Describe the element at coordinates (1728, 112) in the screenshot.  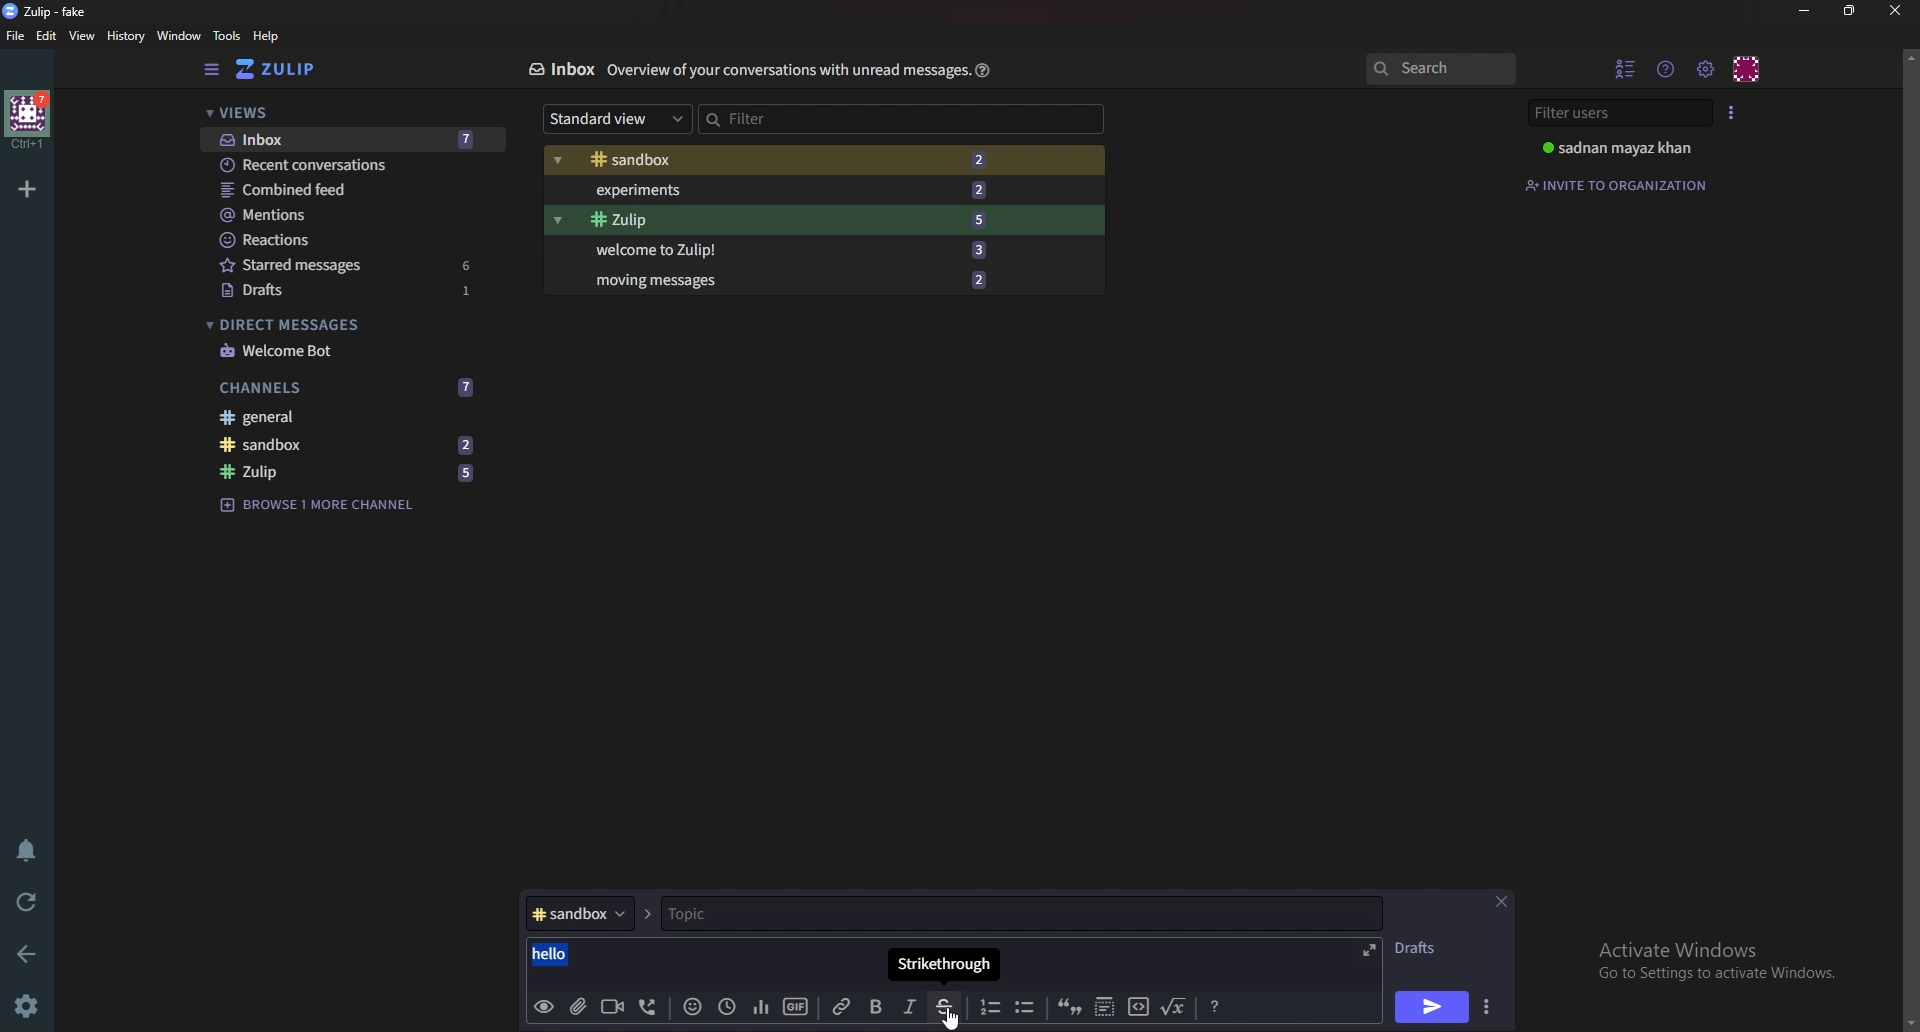
I see `User list style` at that location.